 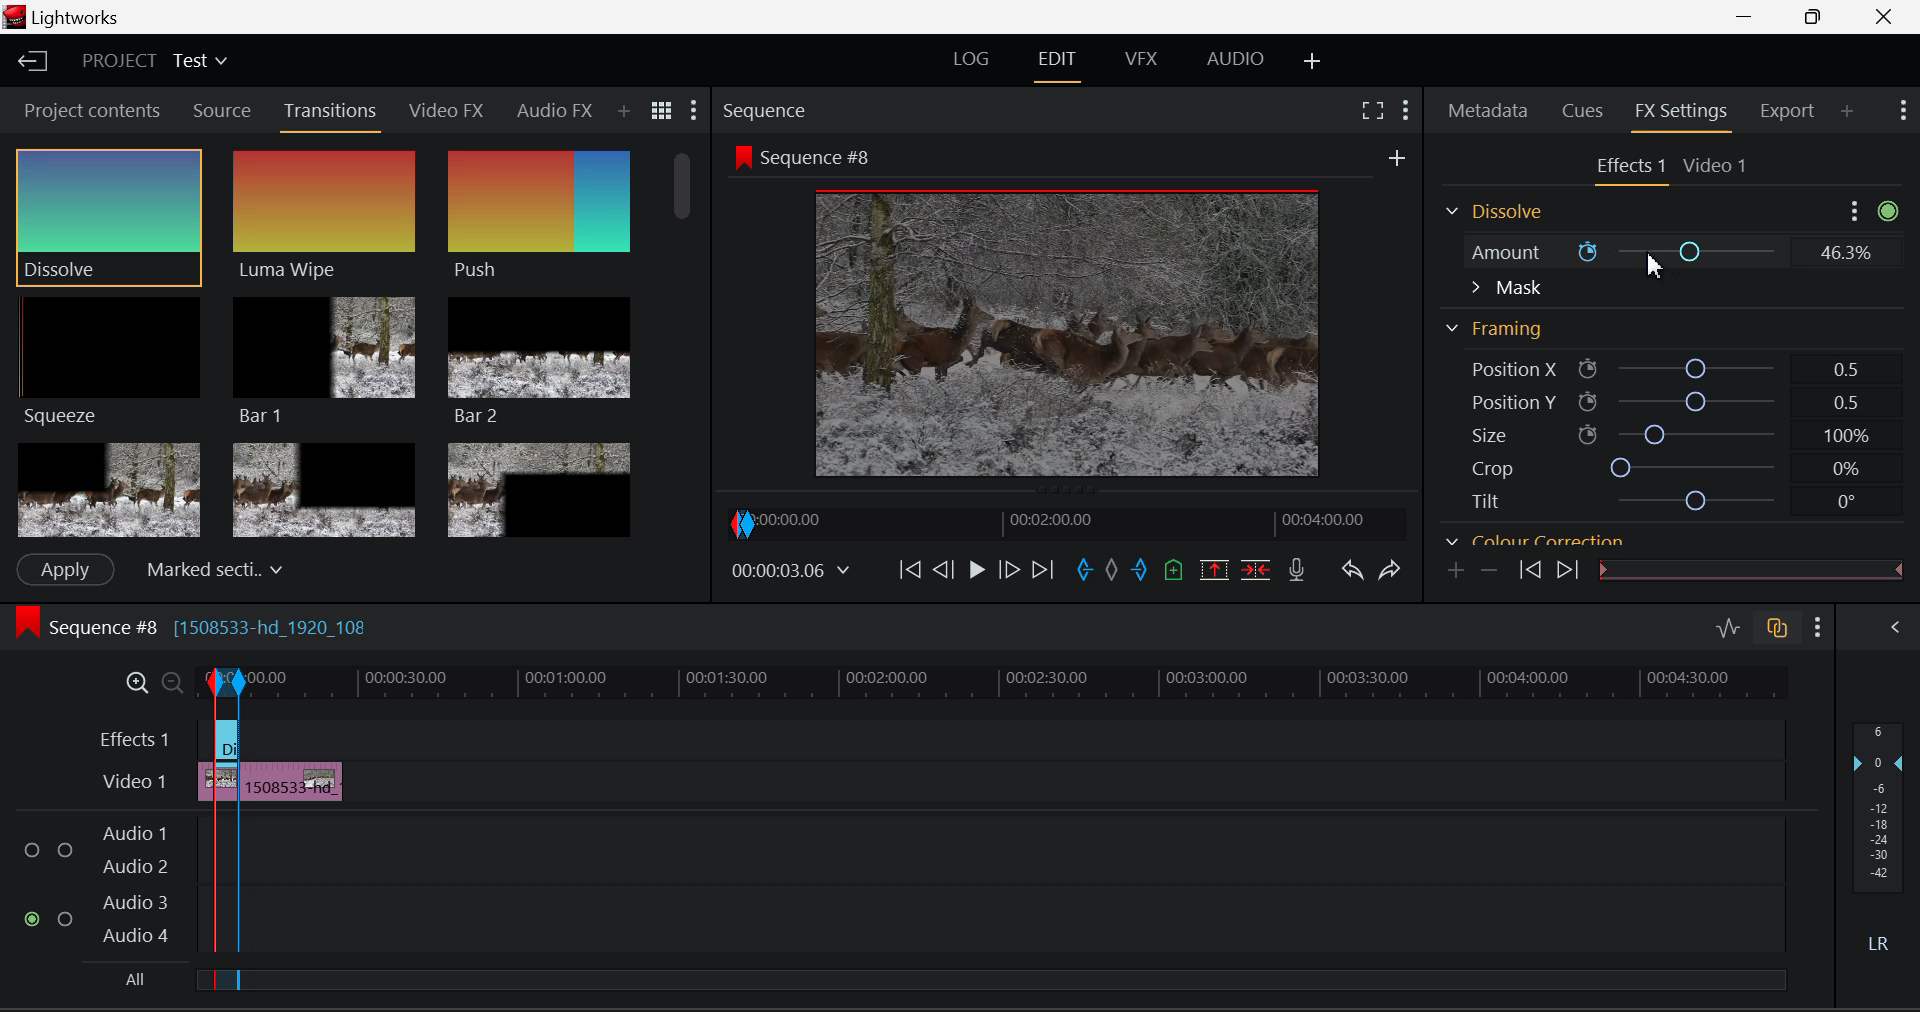 What do you see at coordinates (134, 935) in the screenshot?
I see `Audio 4` at bounding box center [134, 935].